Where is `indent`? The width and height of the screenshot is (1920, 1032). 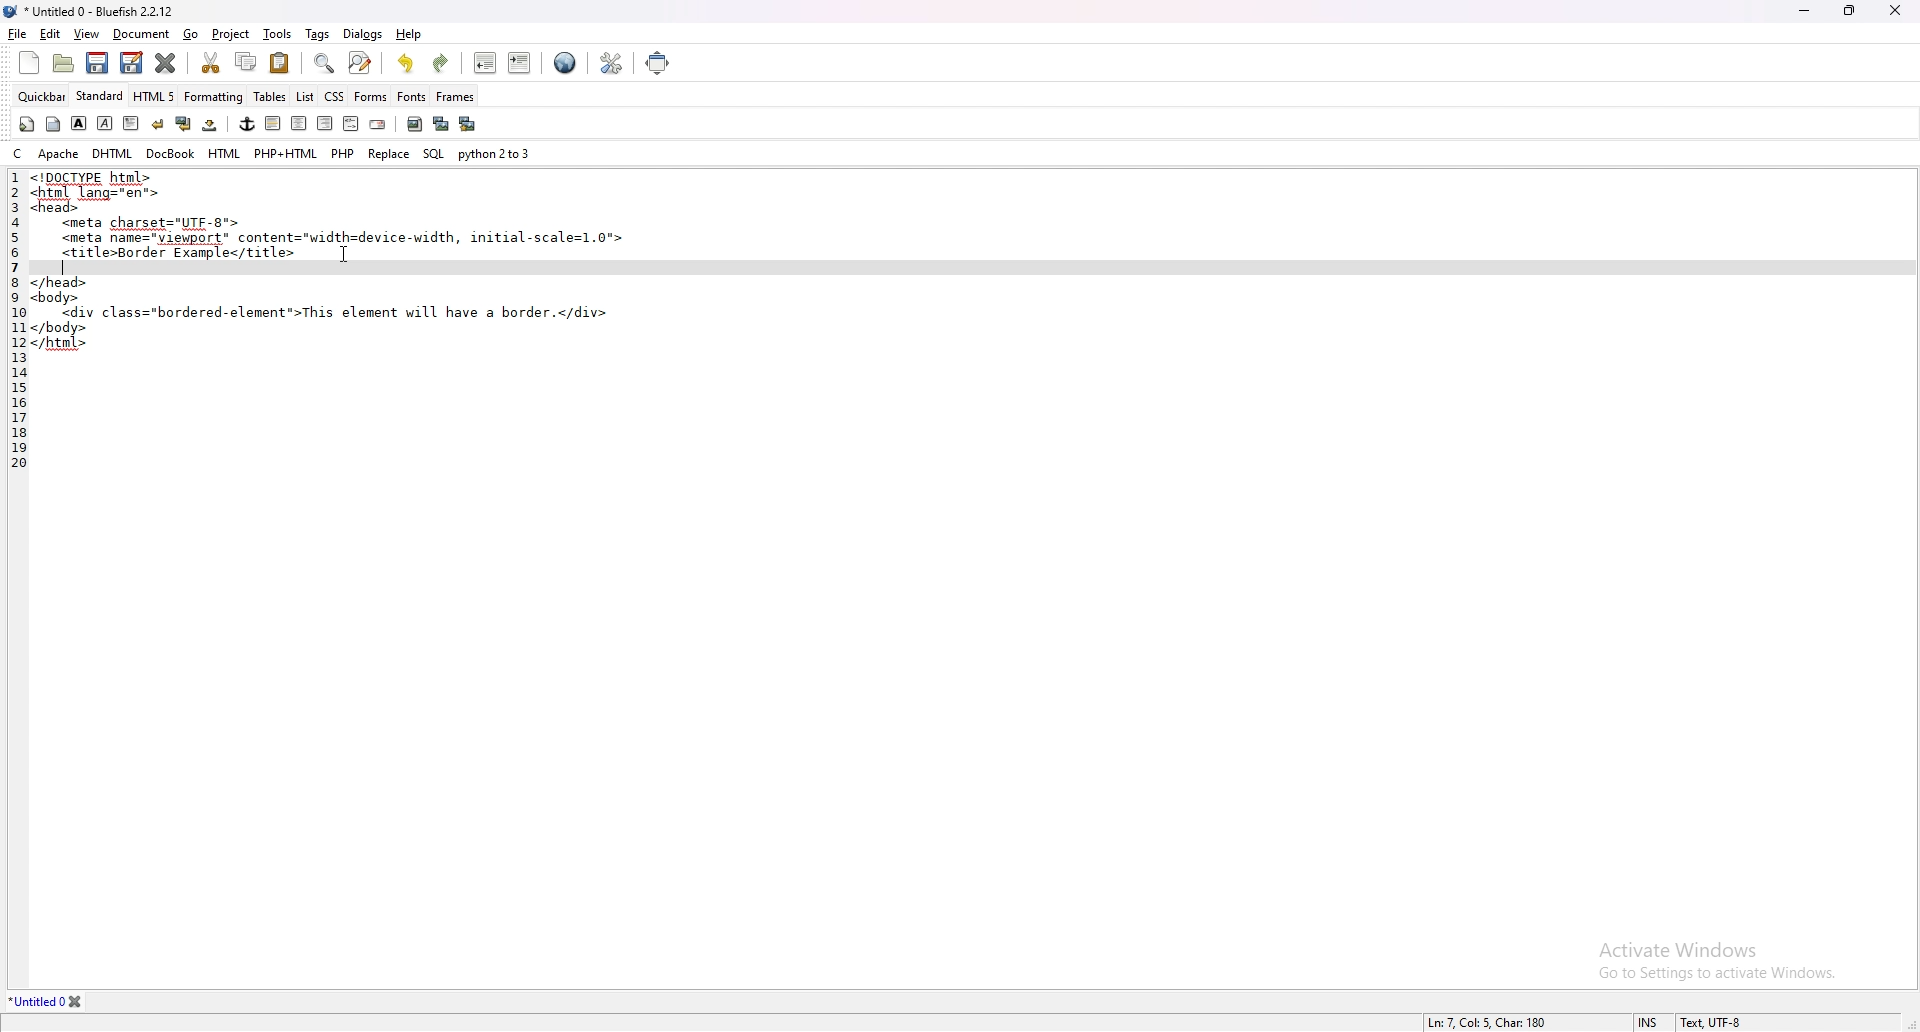 indent is located at coordinates (521, 62).